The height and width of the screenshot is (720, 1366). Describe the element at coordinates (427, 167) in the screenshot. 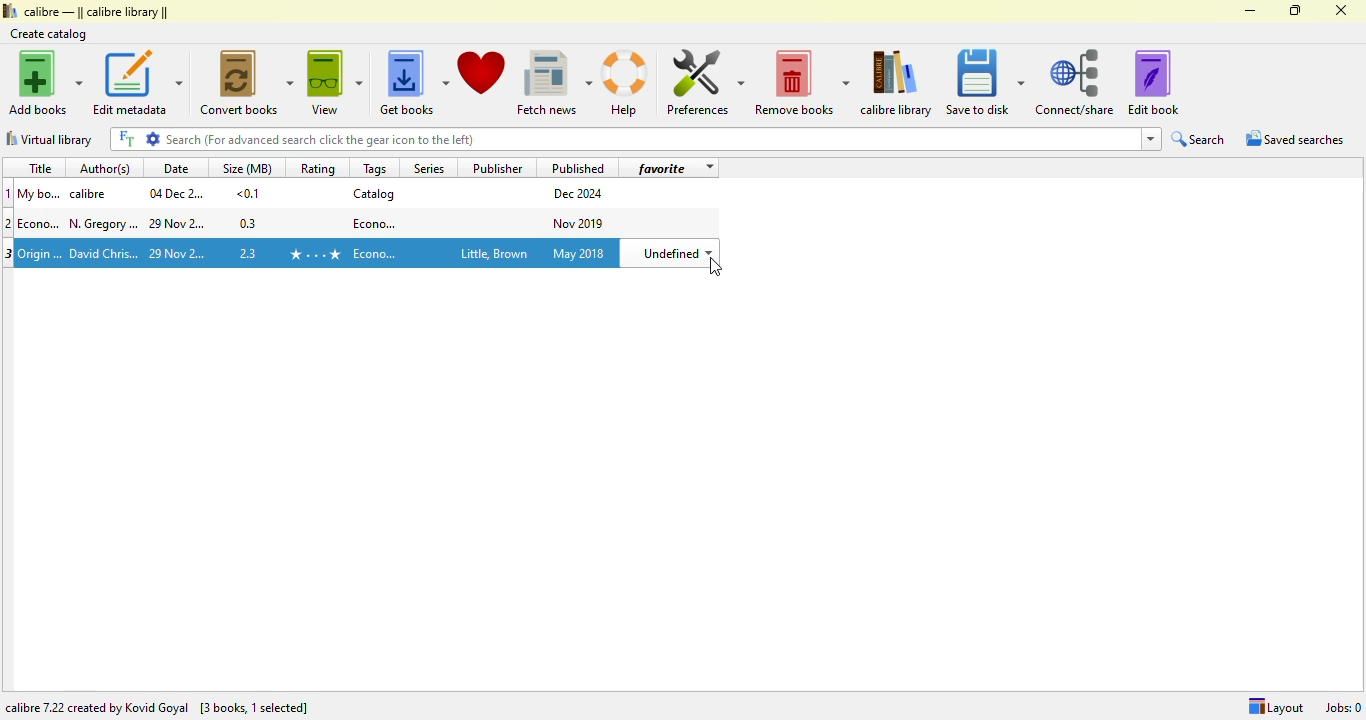

I see `series` at that location.